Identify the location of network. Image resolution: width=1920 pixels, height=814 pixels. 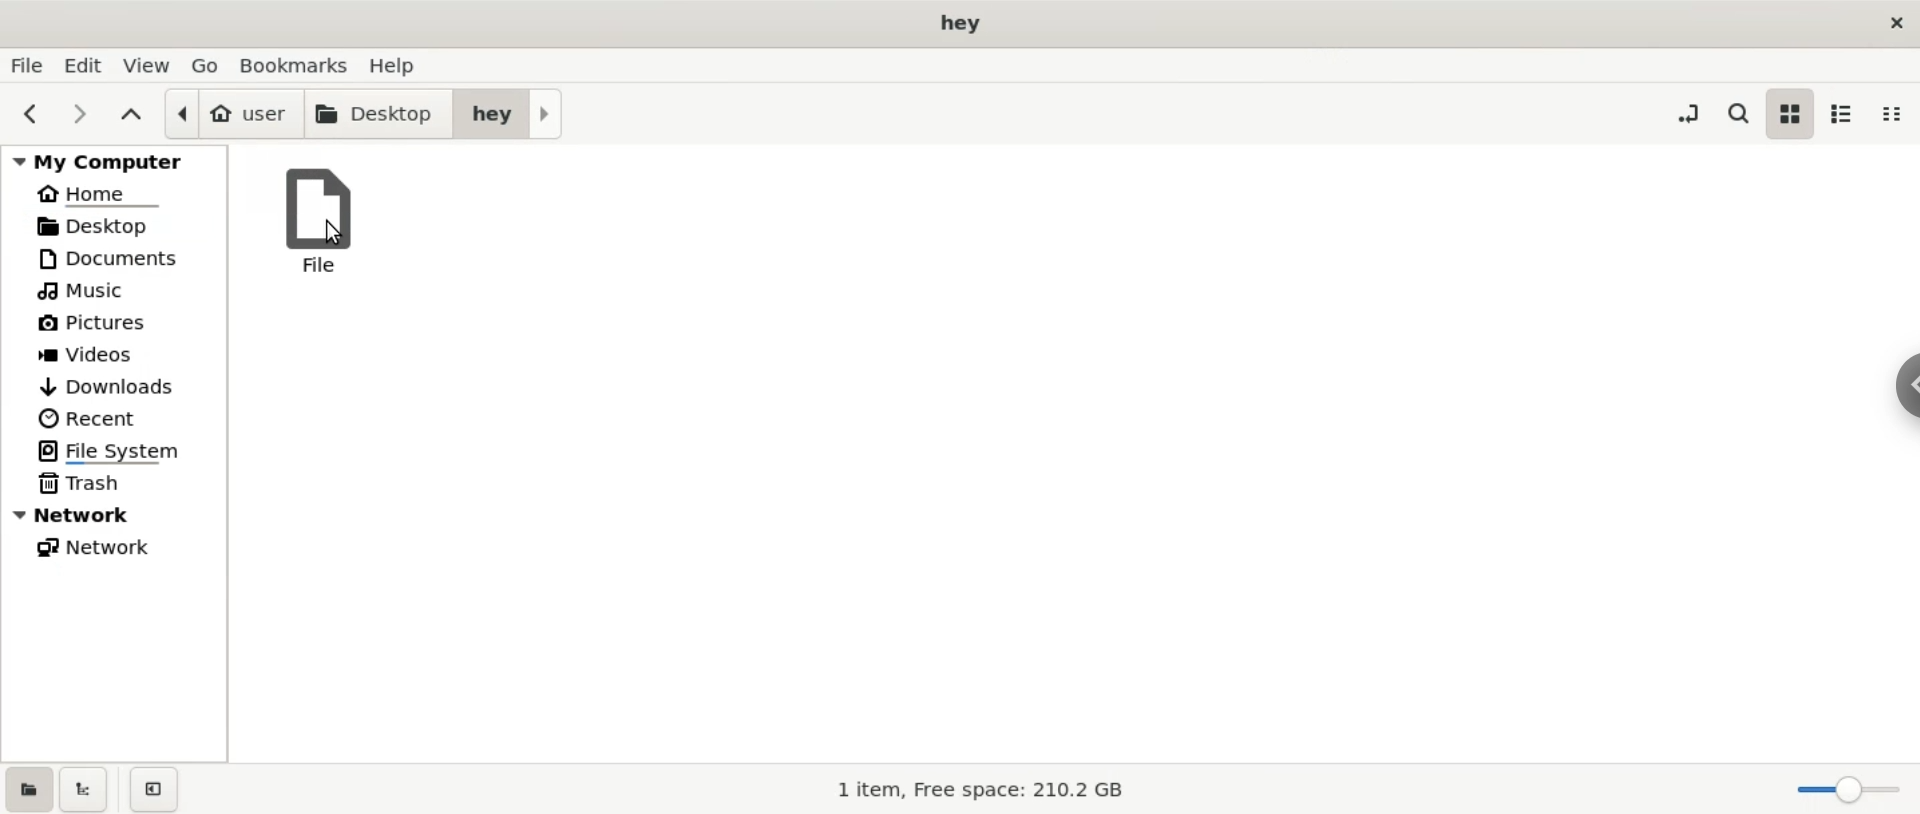
(126, 547).